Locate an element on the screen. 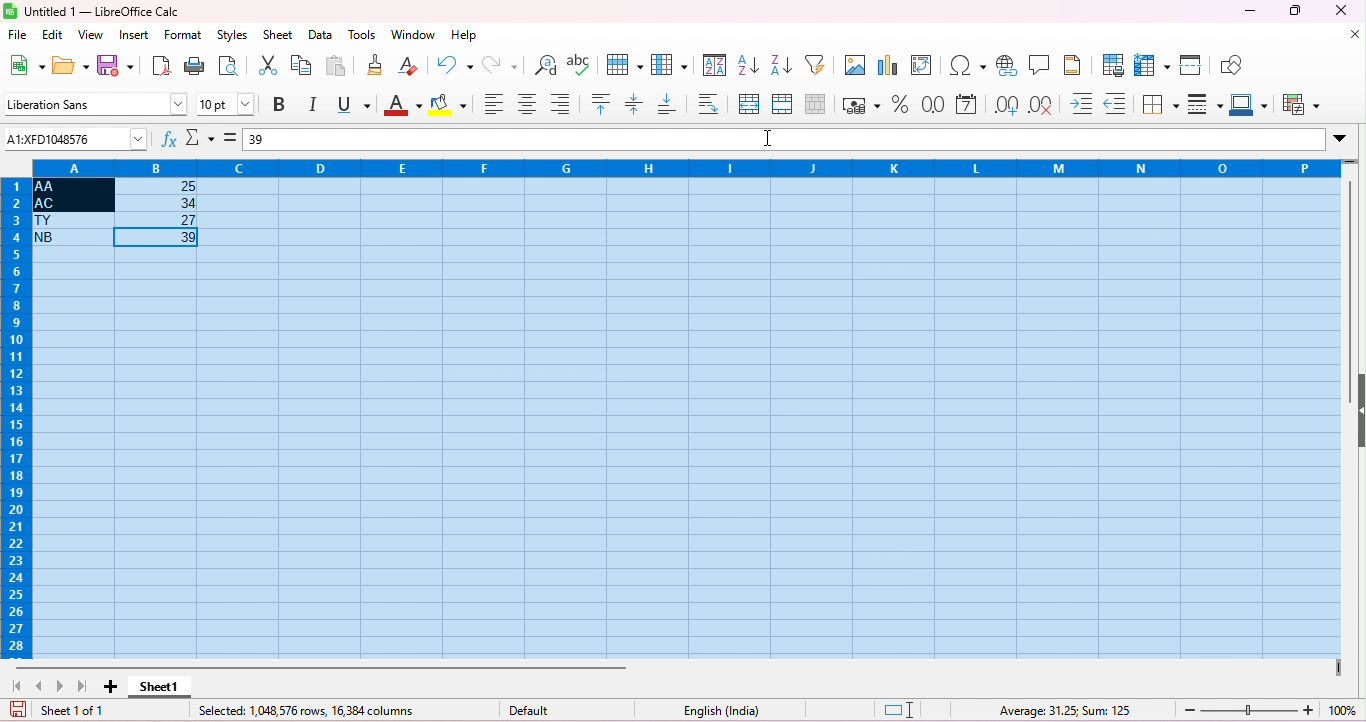  wrap is located at coordinates (704, 103).